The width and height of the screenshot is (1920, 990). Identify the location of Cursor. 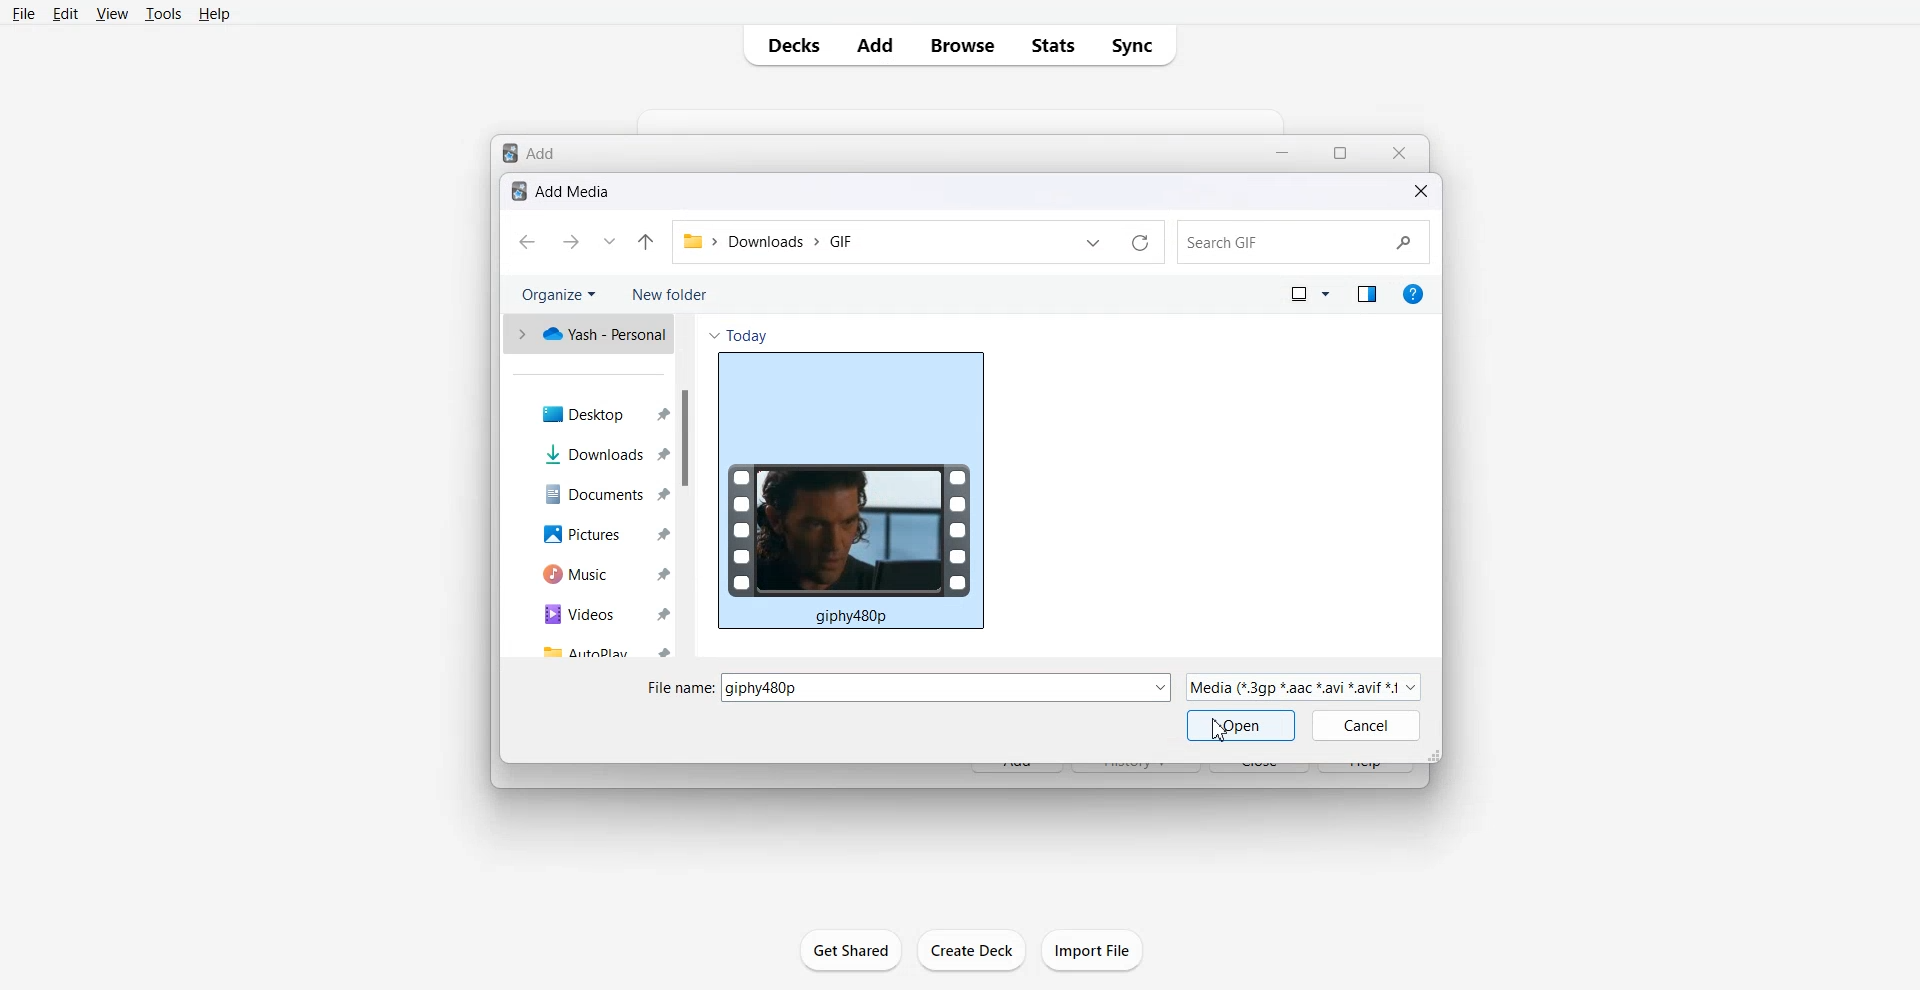
(1221, 730).